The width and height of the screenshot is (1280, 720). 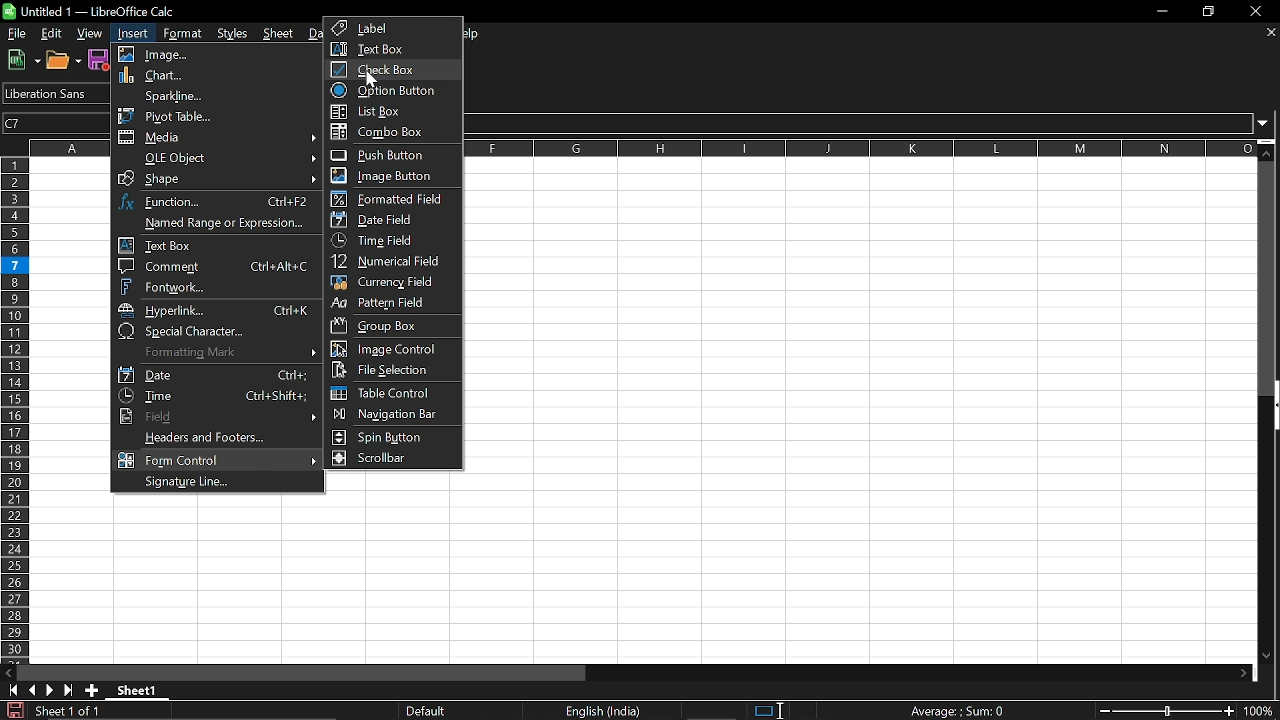 What do you see at coordinates (861, 123) in the screenshot?
I see `Input line` at bounding box center [861, 123].